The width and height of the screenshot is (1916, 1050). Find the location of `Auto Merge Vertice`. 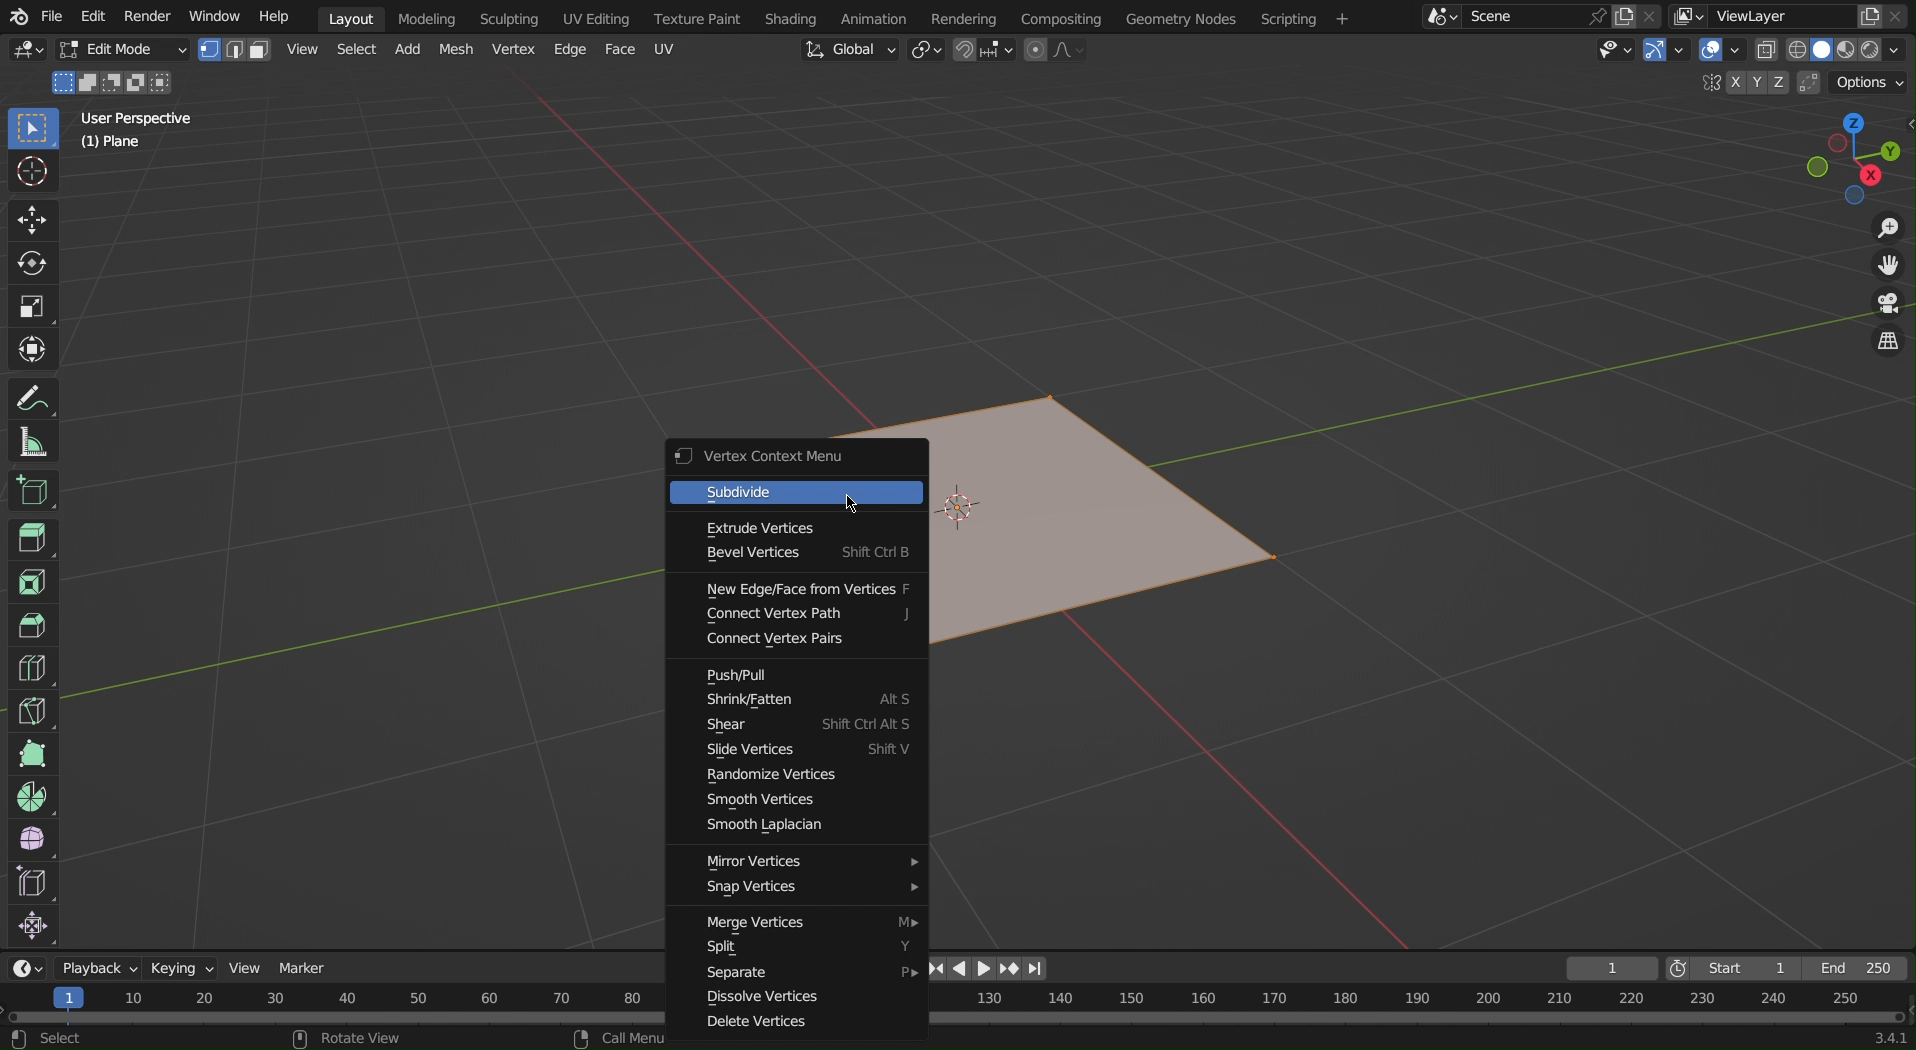

Auto Merge Vertice is located at coordinates (1806, 82).